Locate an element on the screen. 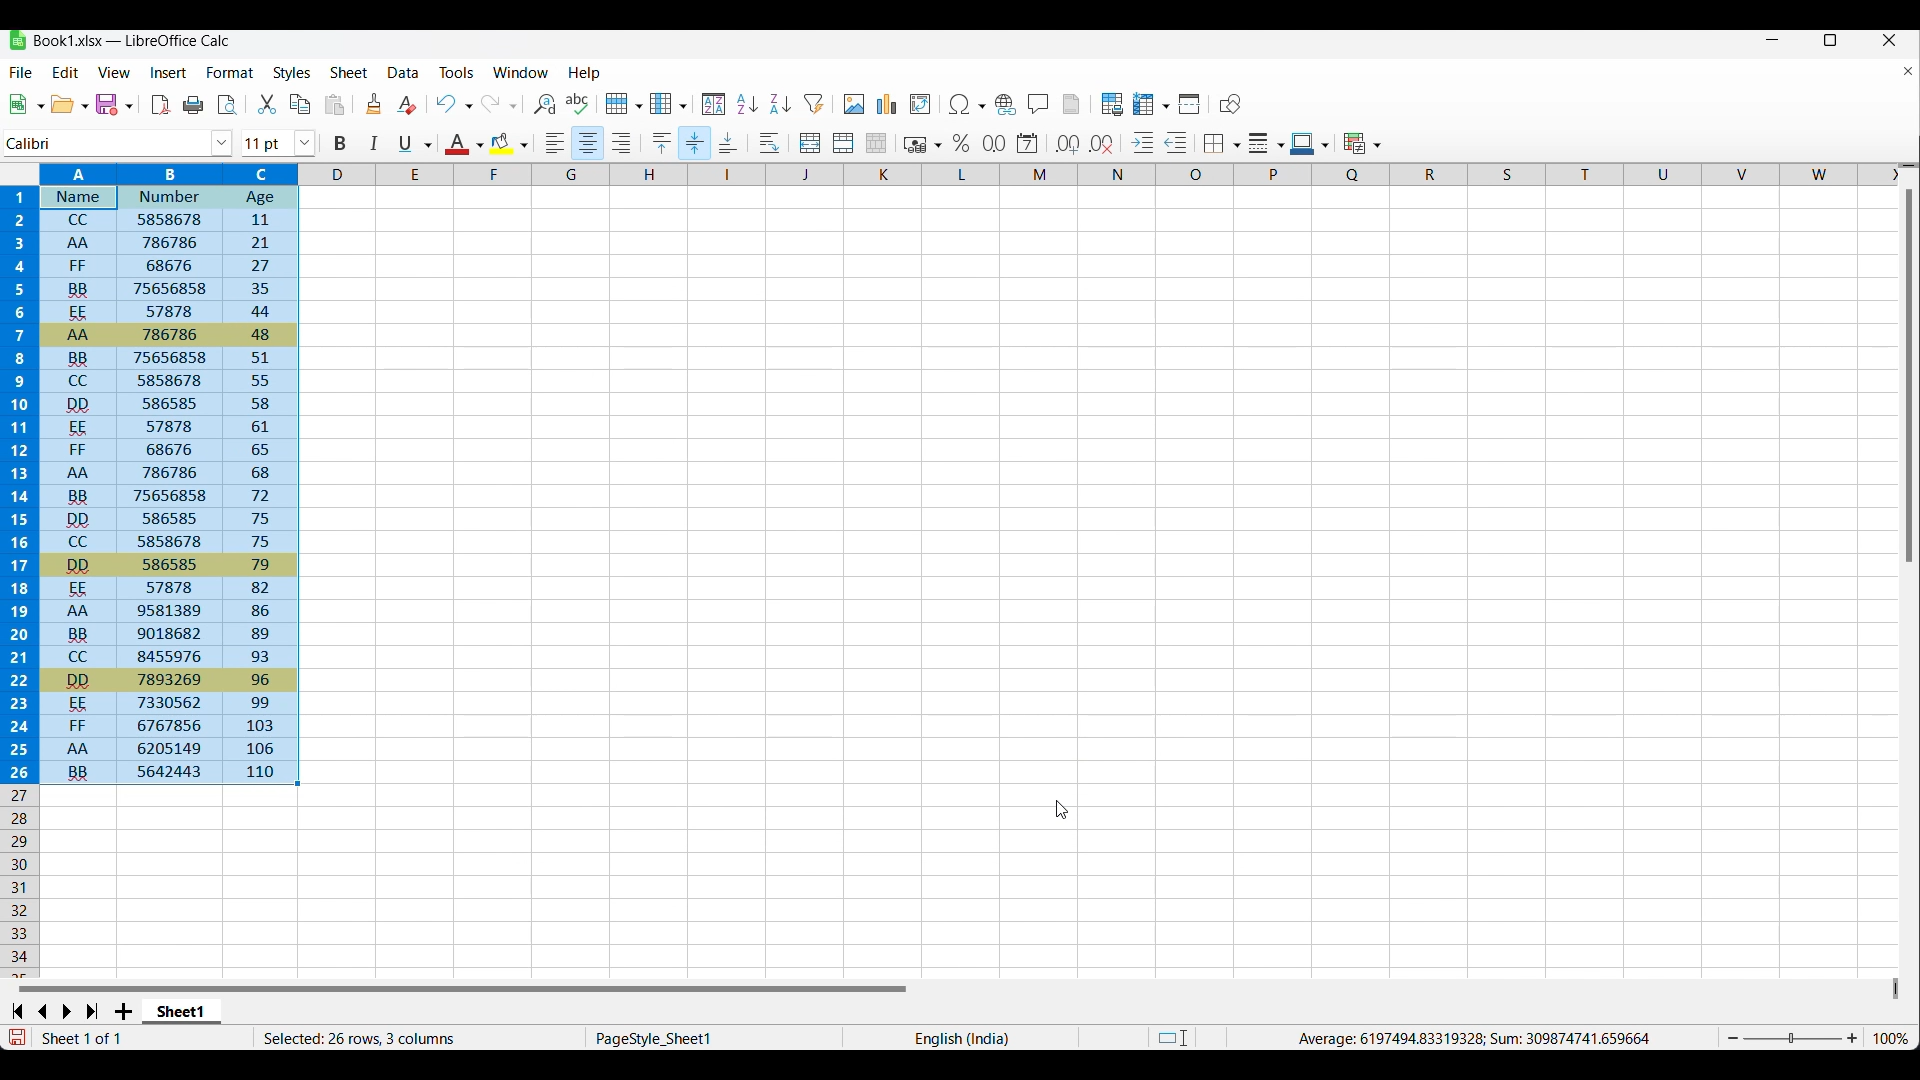 The width and height of the screenshot is (1920, 1080). Copy is located at coordinates (300, 104).